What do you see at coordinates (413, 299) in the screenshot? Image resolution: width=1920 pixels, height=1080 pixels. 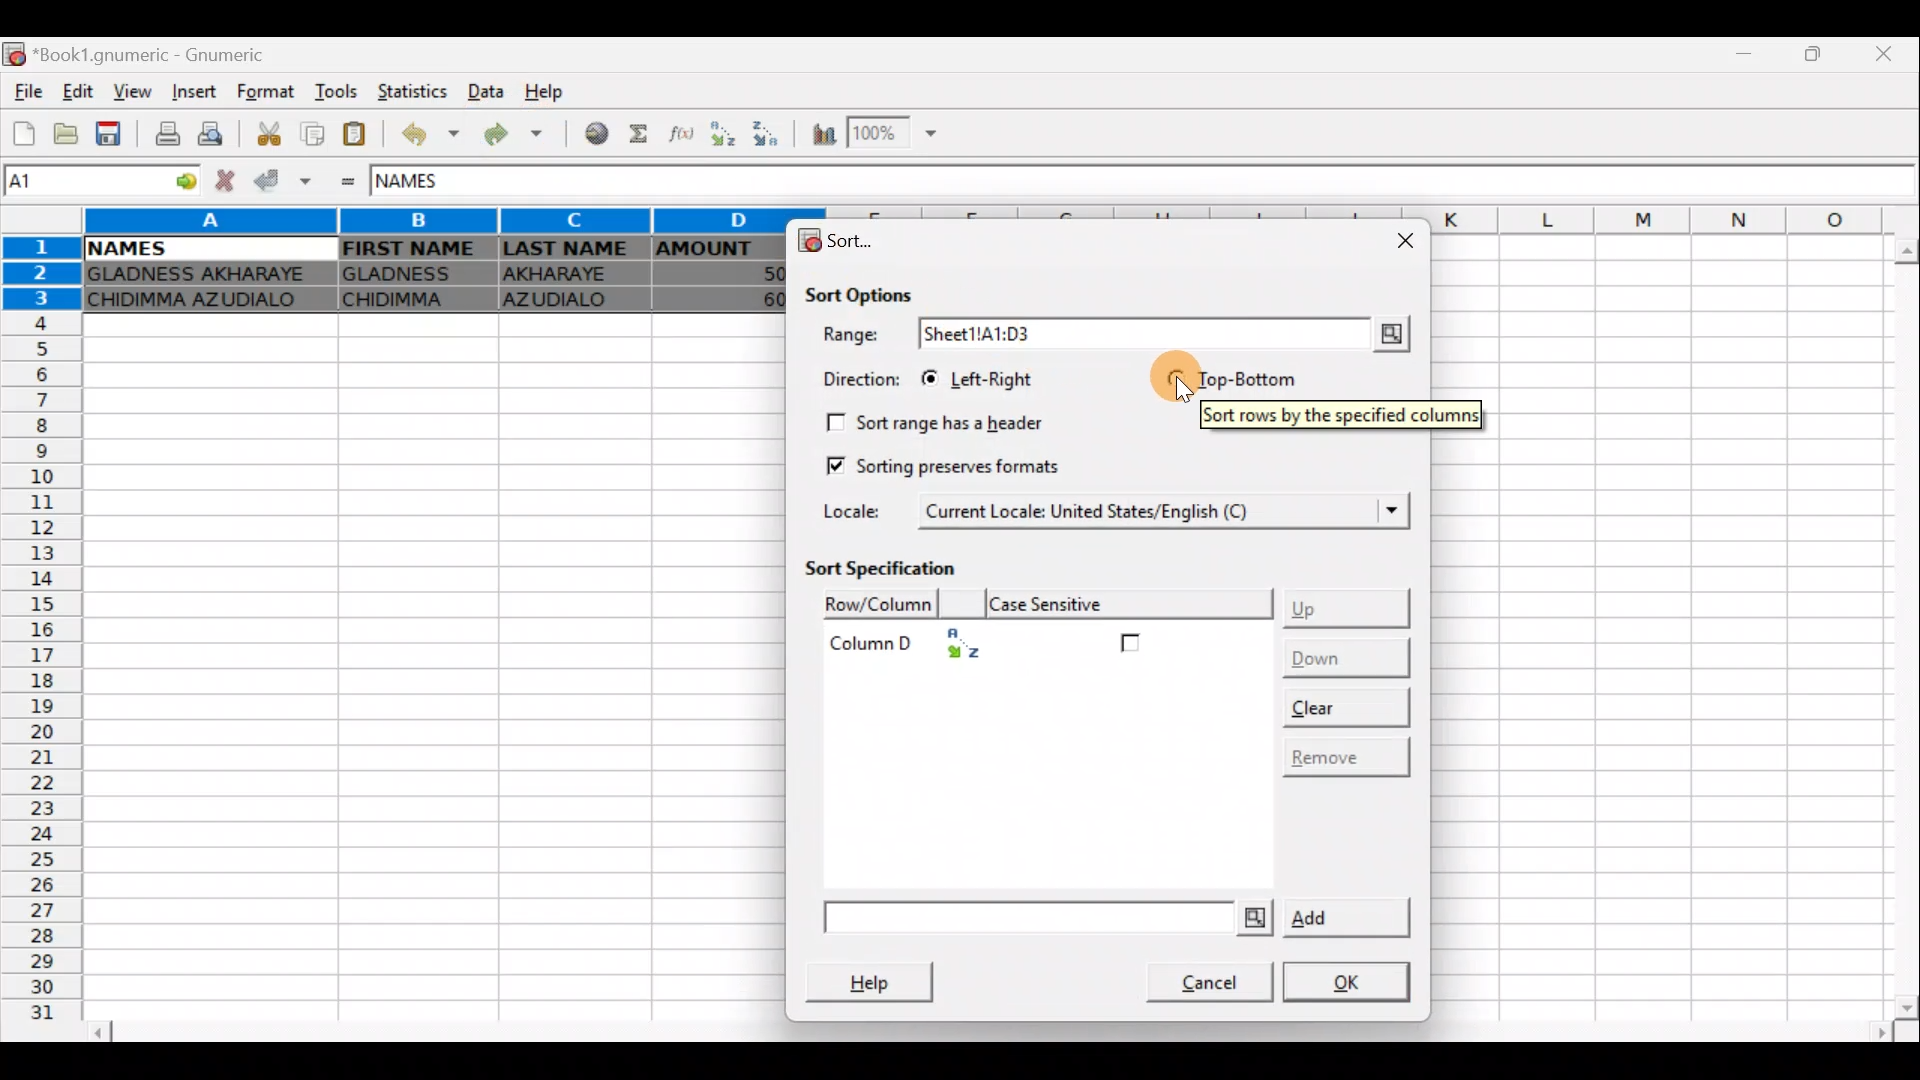 I see `CHIDIMMA` at bounding box center [413, 299].